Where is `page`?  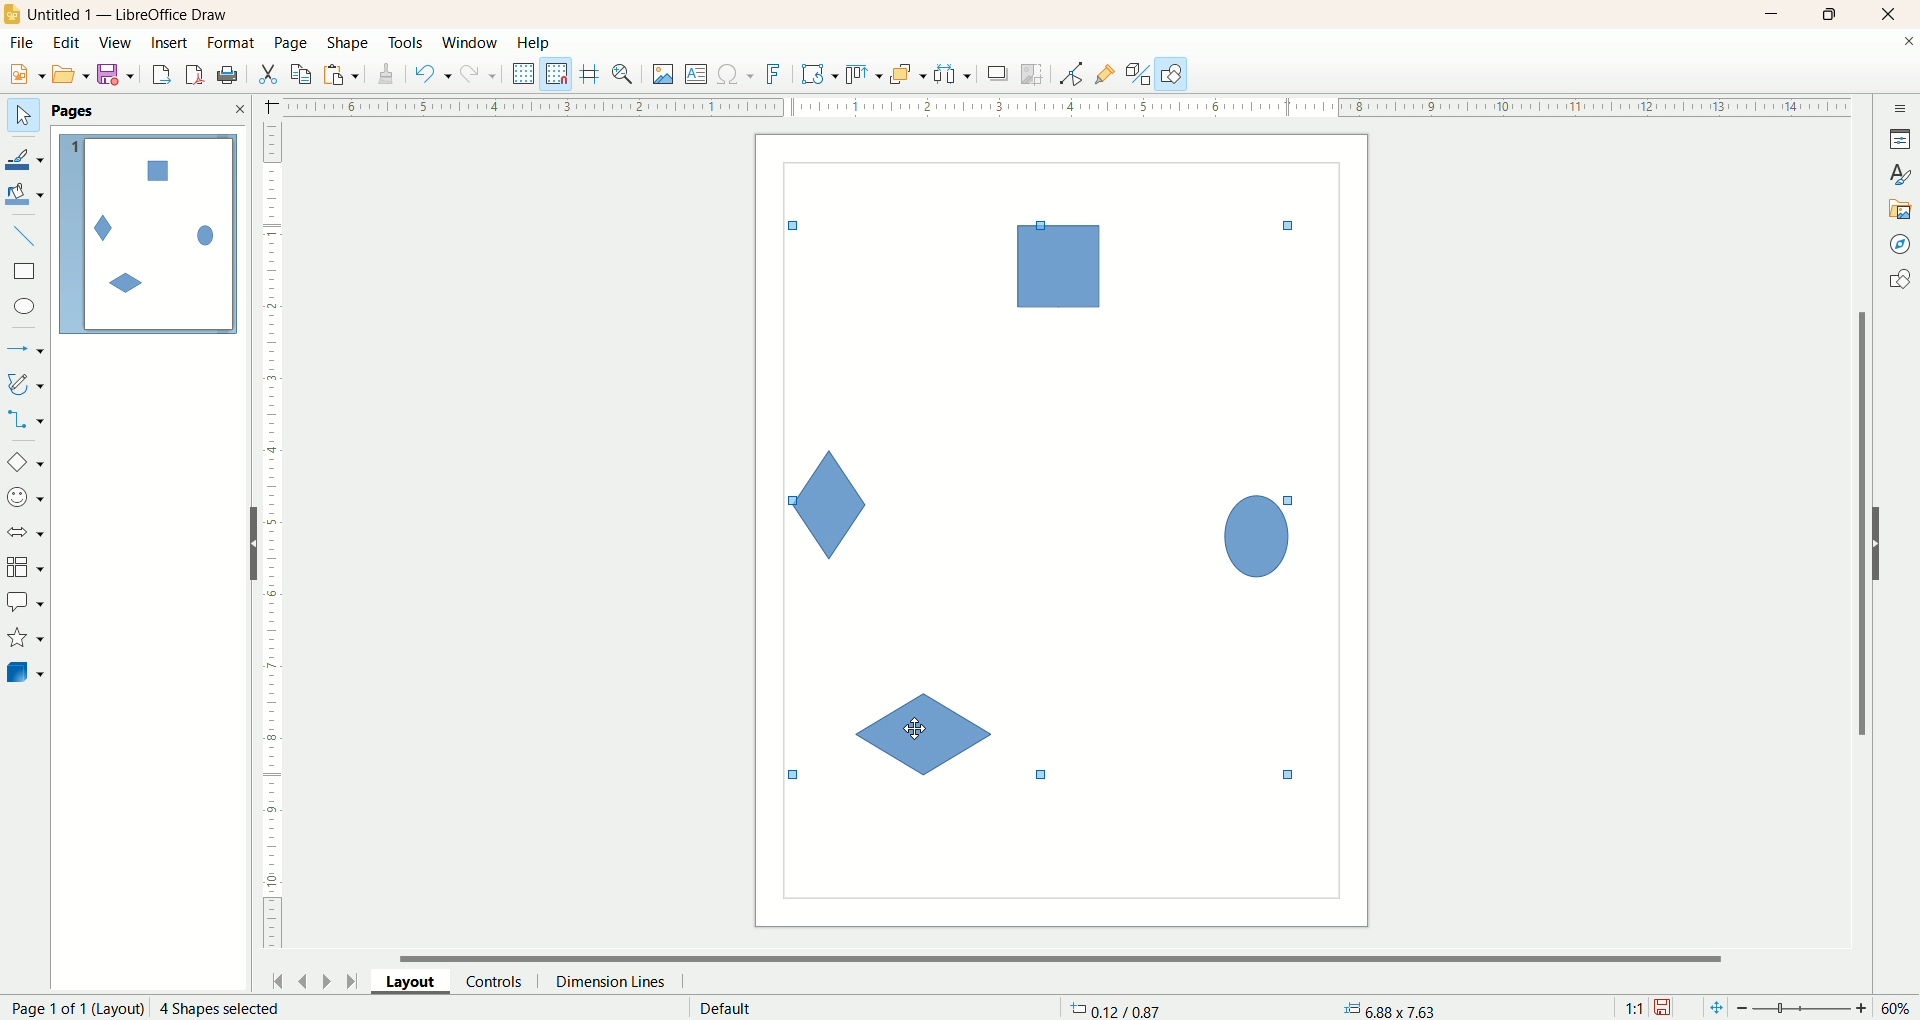
page is located at coordinates (293, 42).